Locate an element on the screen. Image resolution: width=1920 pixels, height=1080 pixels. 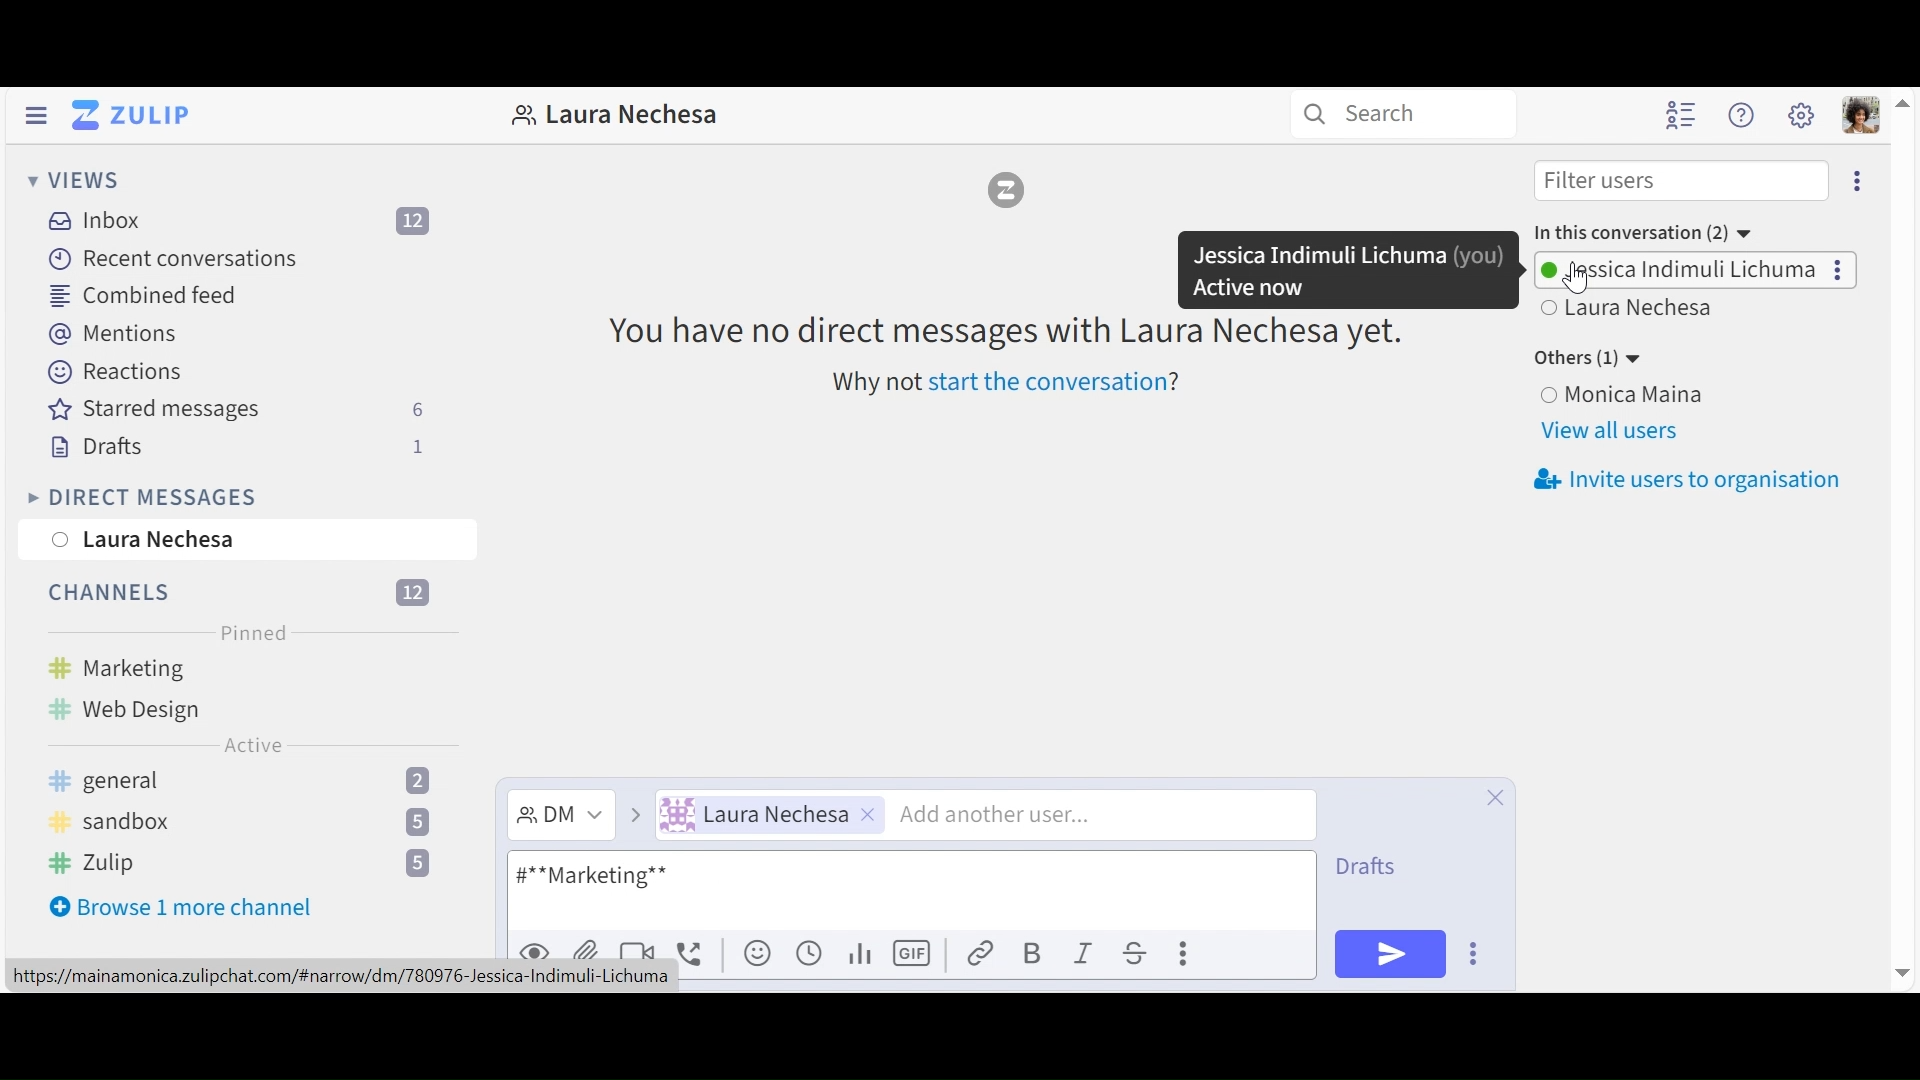
Mentions is located at coordinates (109, 332).